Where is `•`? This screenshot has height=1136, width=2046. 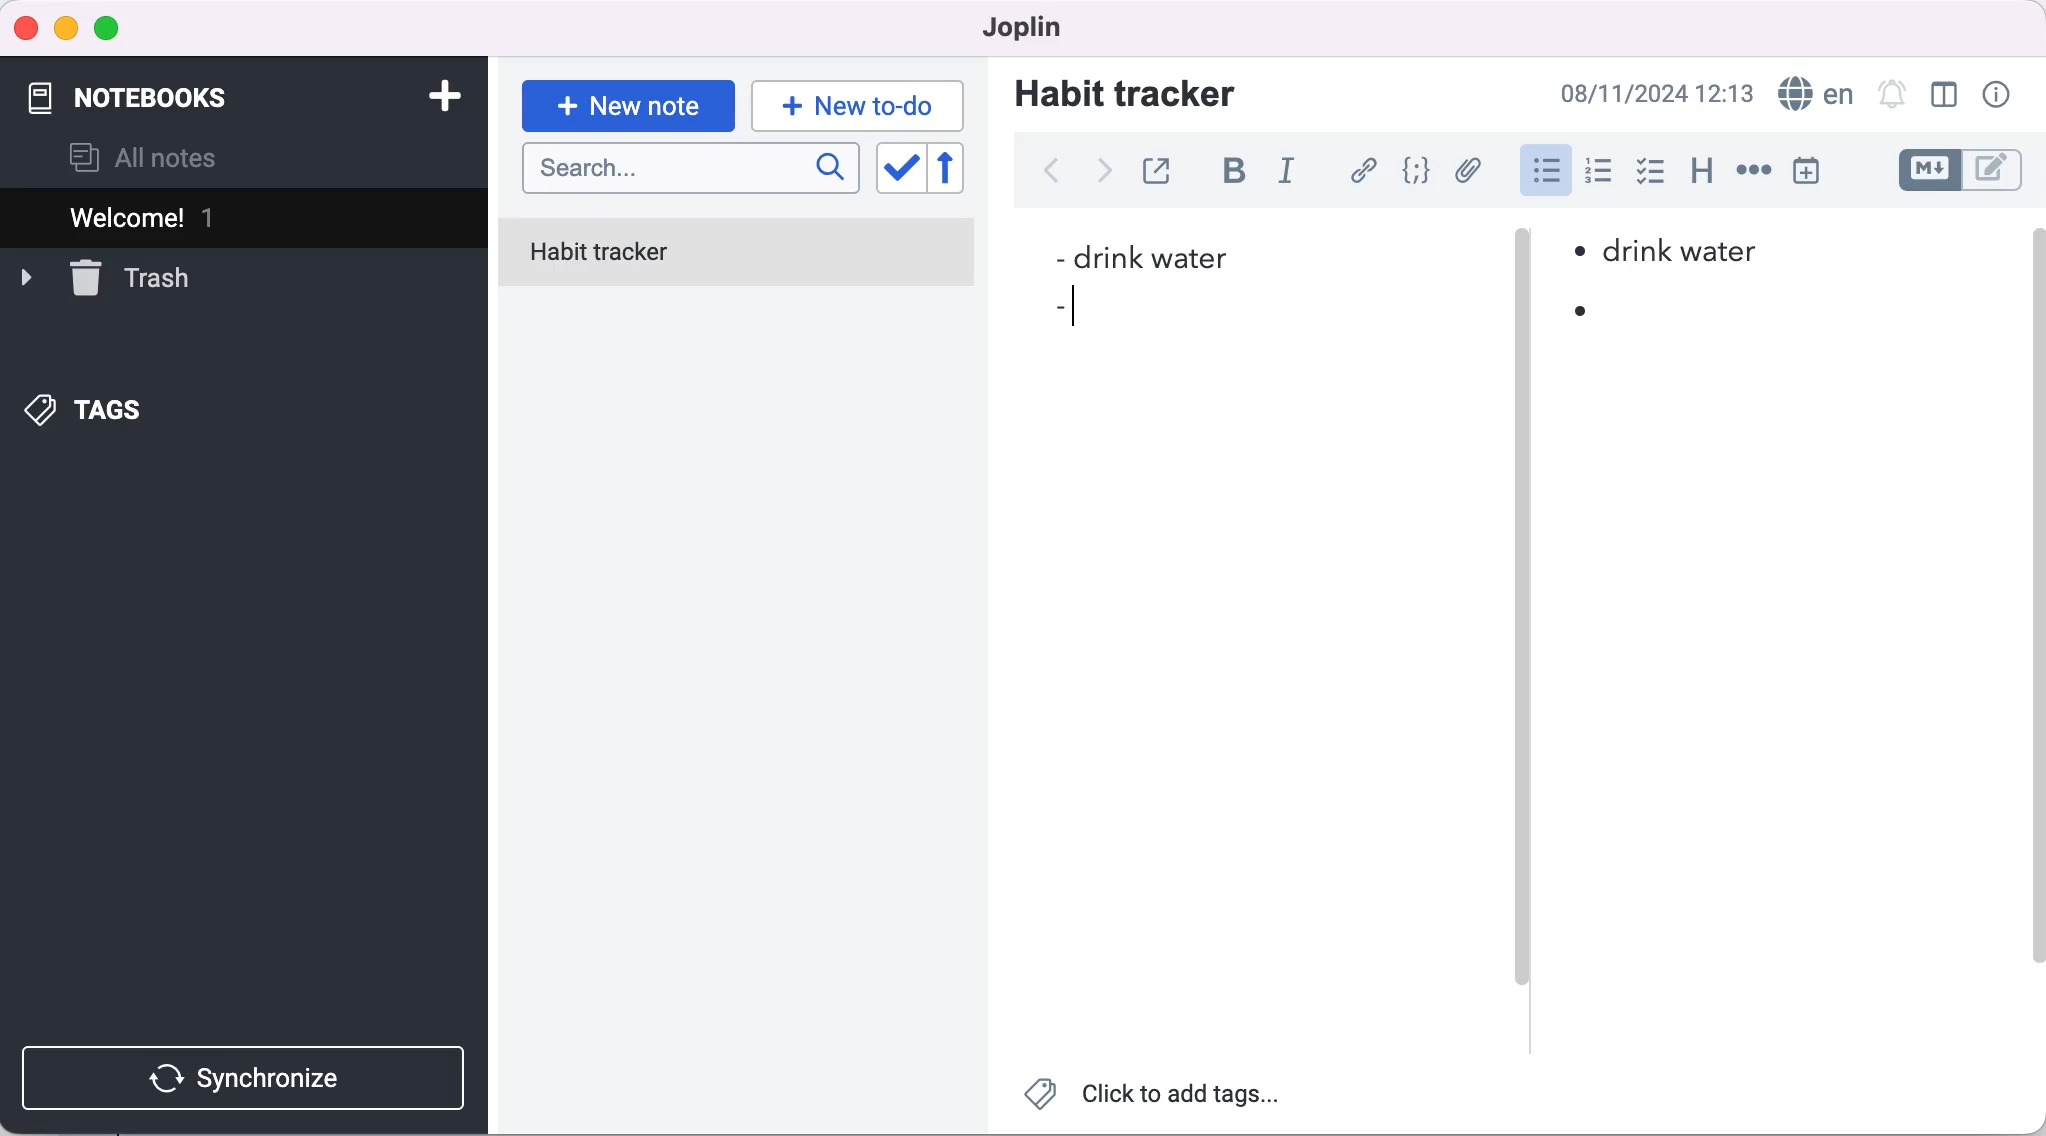
• is located at coordinates (1588, 314).